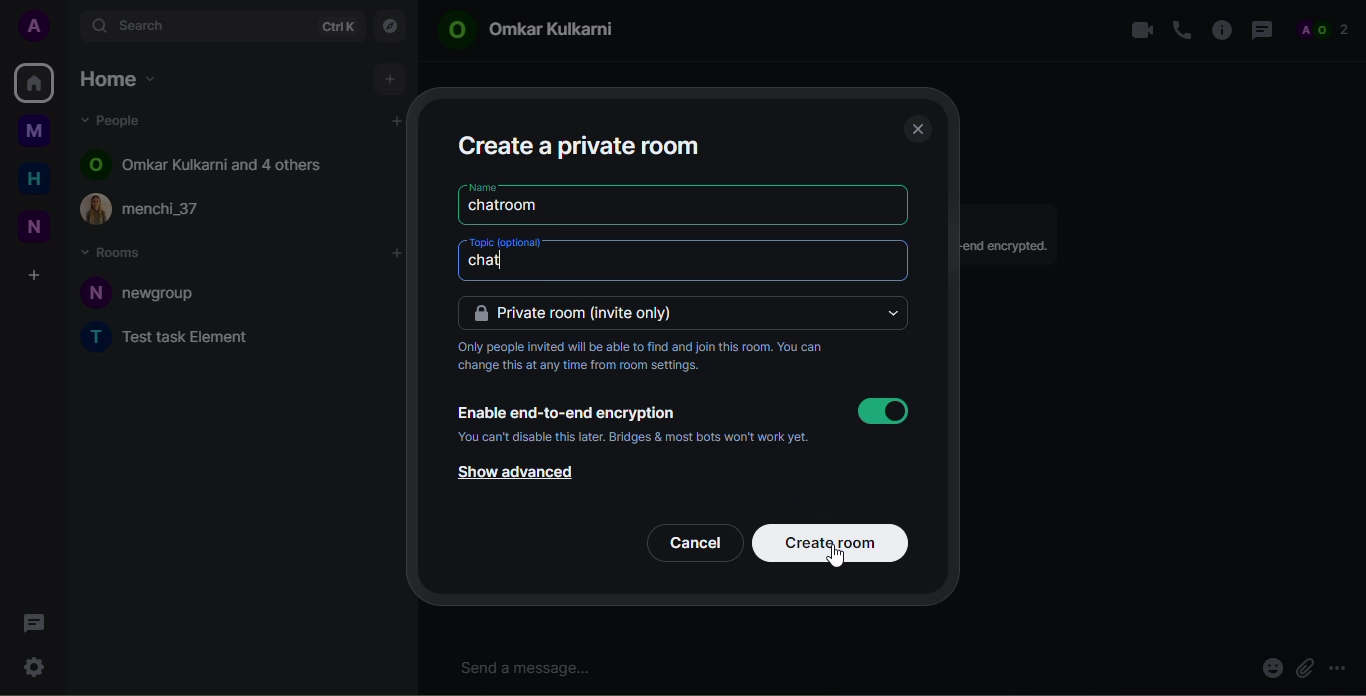  I want to click on home, so click(34, 180).